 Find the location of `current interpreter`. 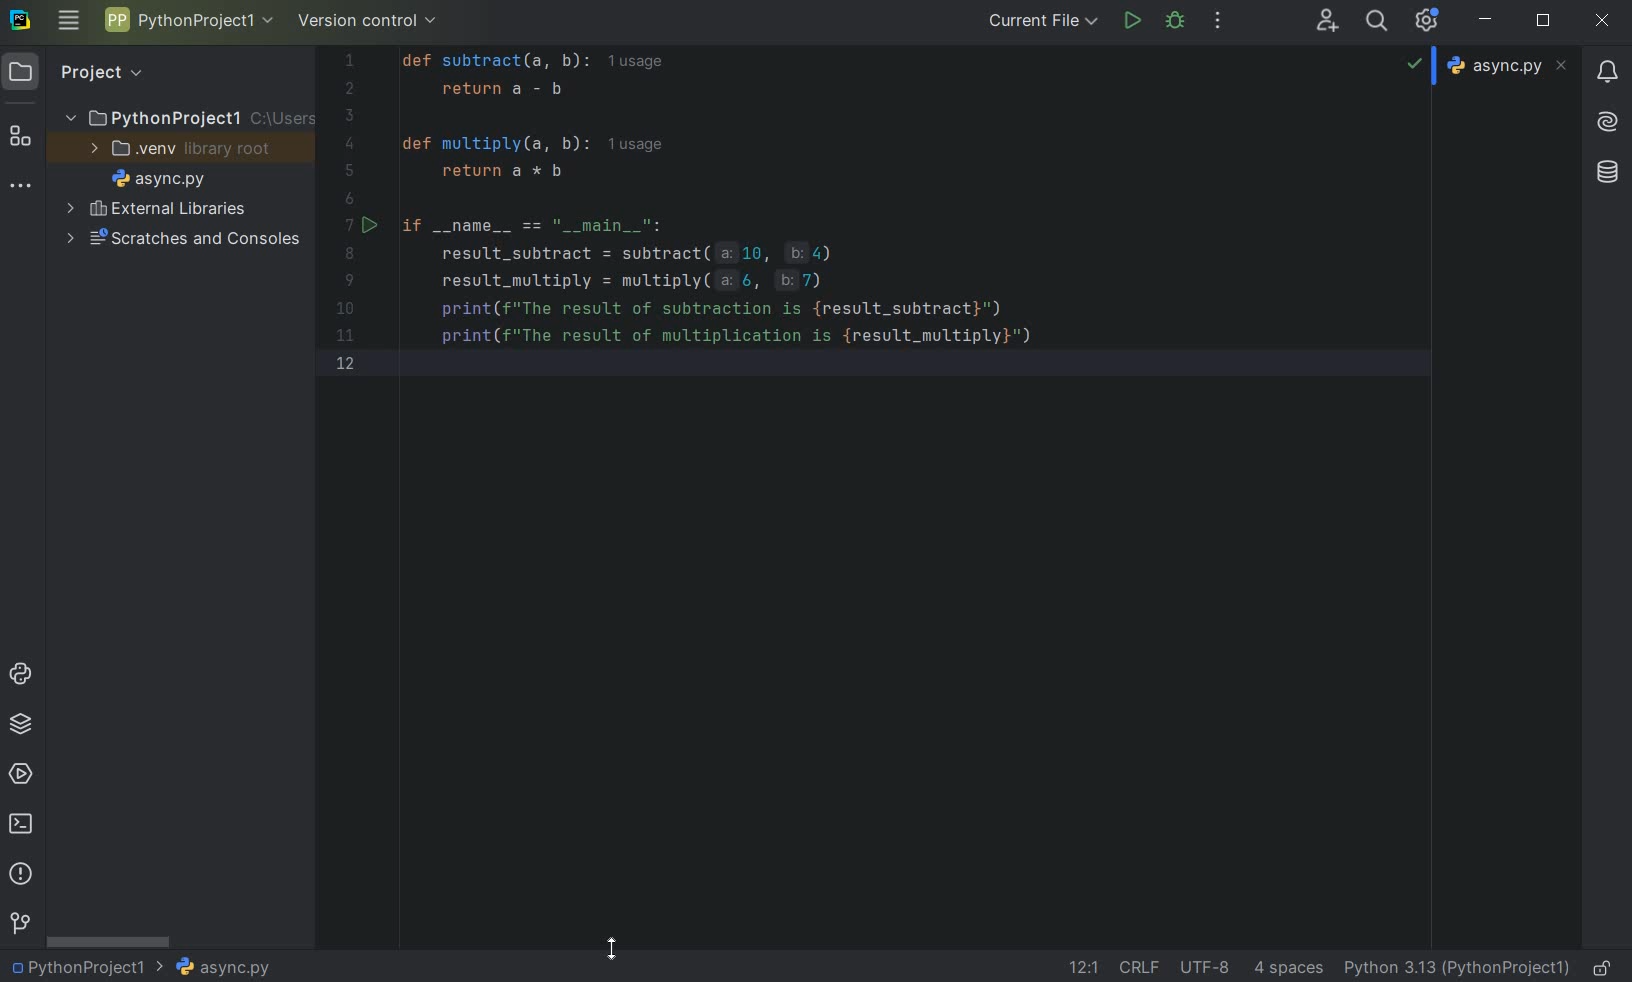

current interpreter is located at coordinates (1457, 969).